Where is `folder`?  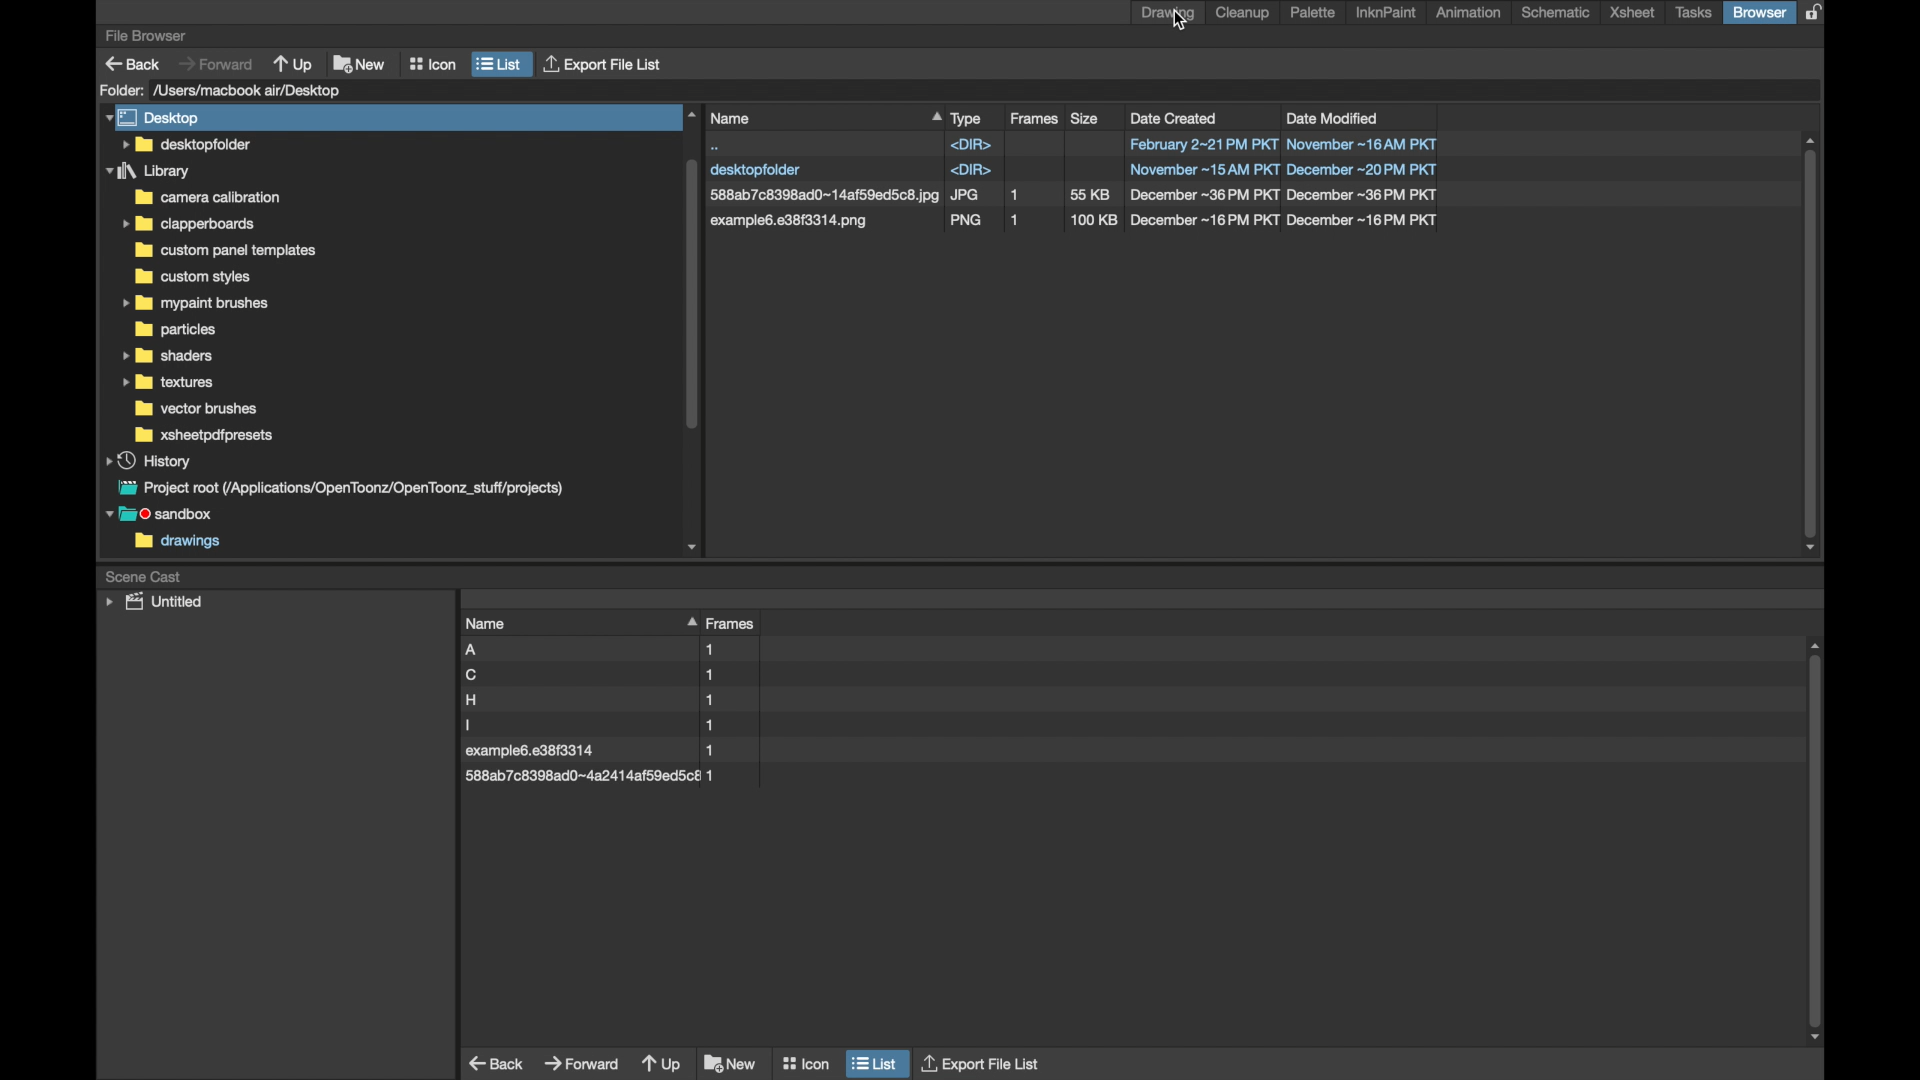
folder is located at coordinates (199, 409).